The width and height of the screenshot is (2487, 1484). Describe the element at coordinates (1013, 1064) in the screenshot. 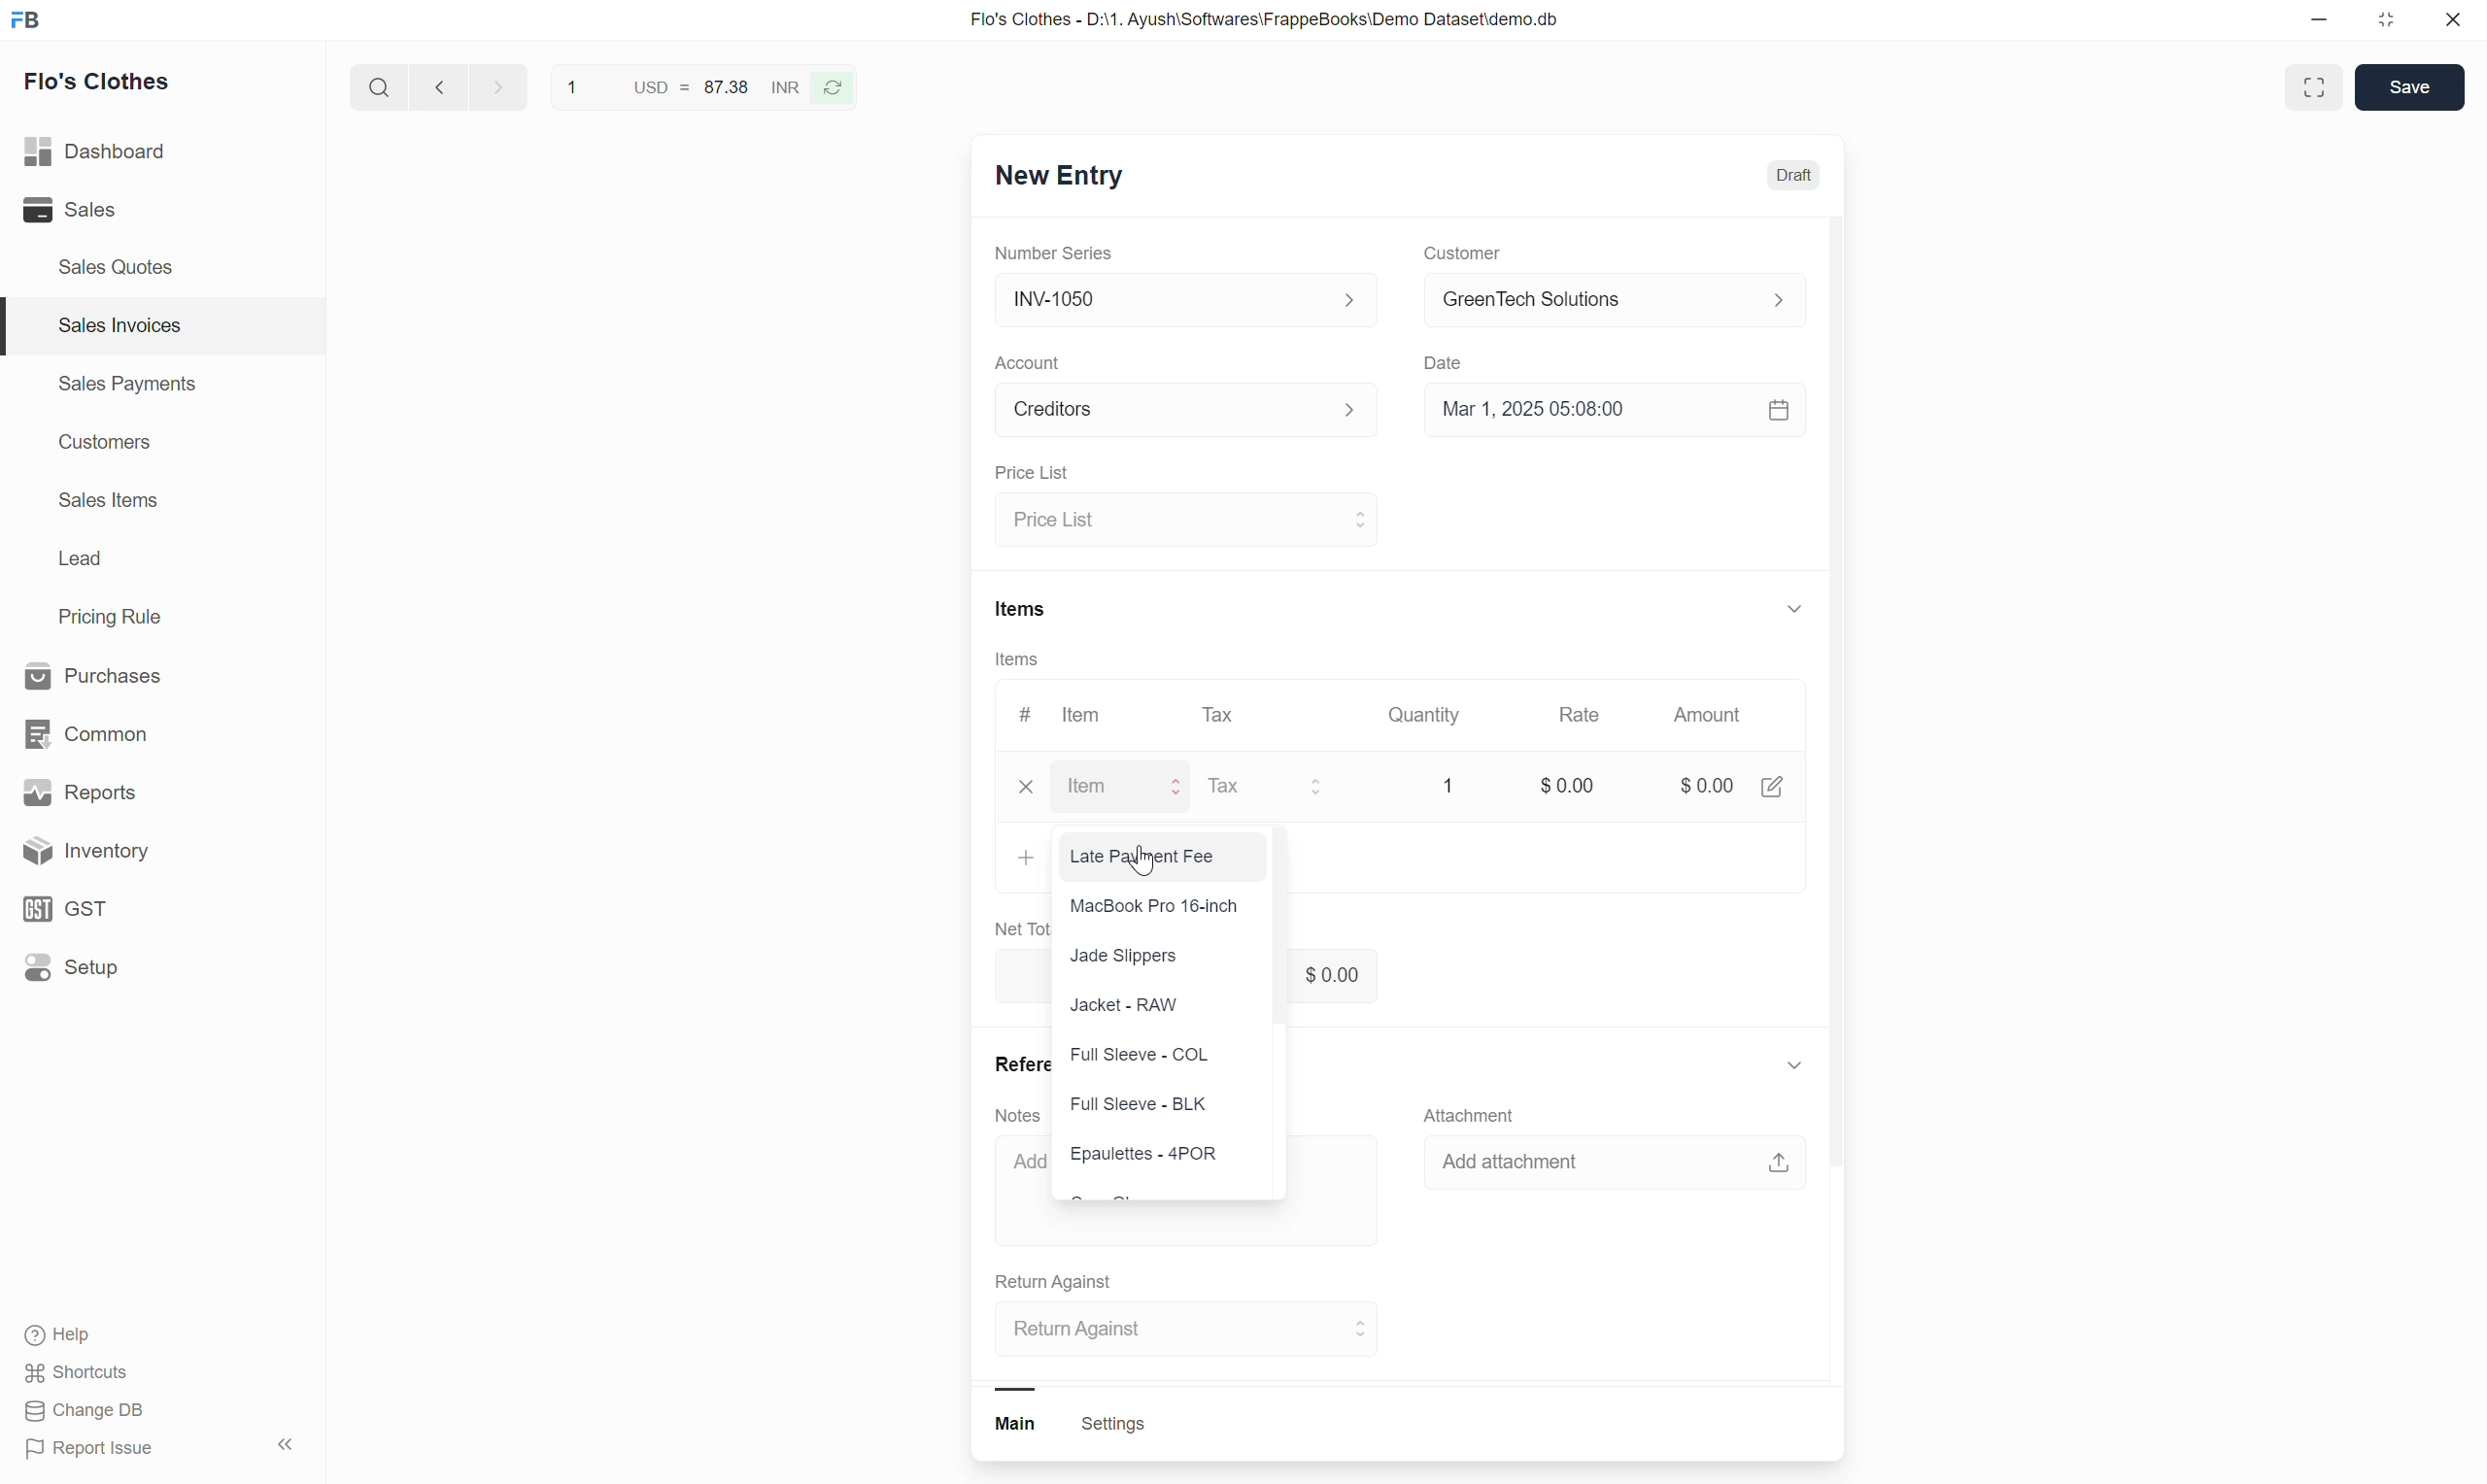

I see `References` at that location.